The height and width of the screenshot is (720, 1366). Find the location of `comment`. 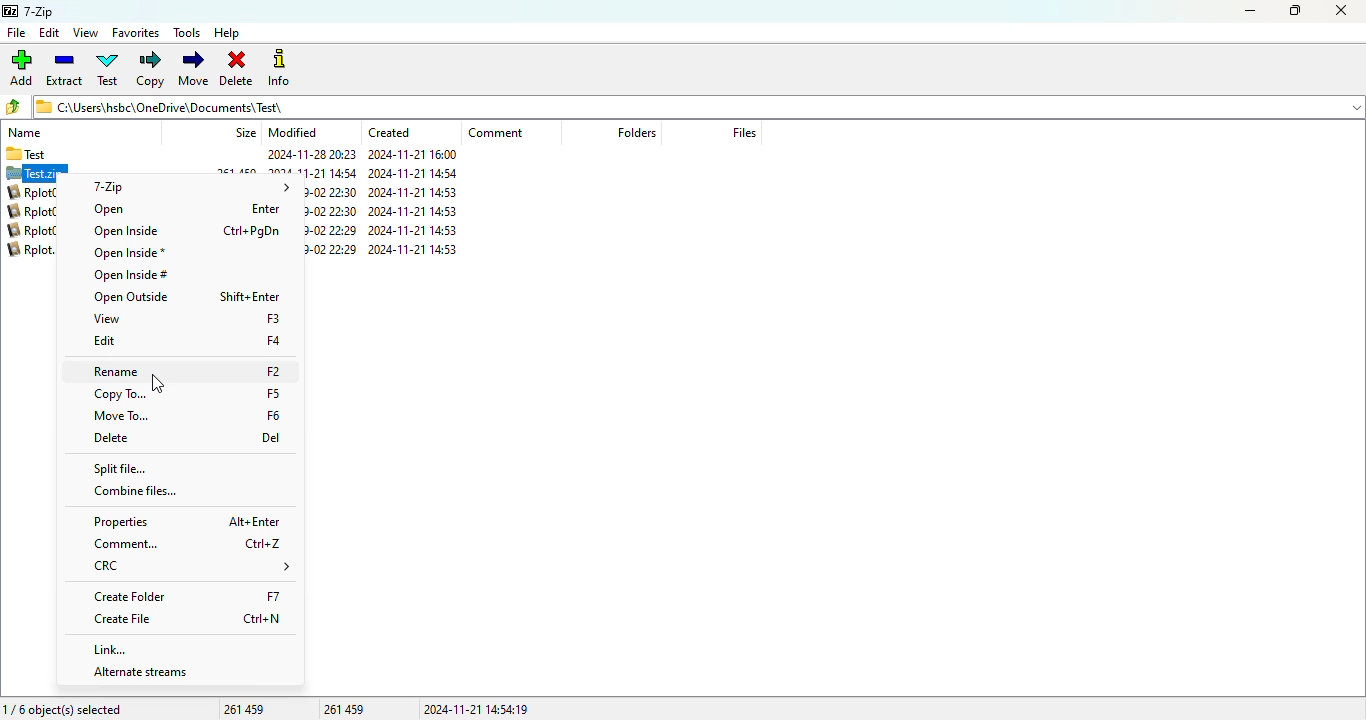

comment is located at coordinates (496, 133).